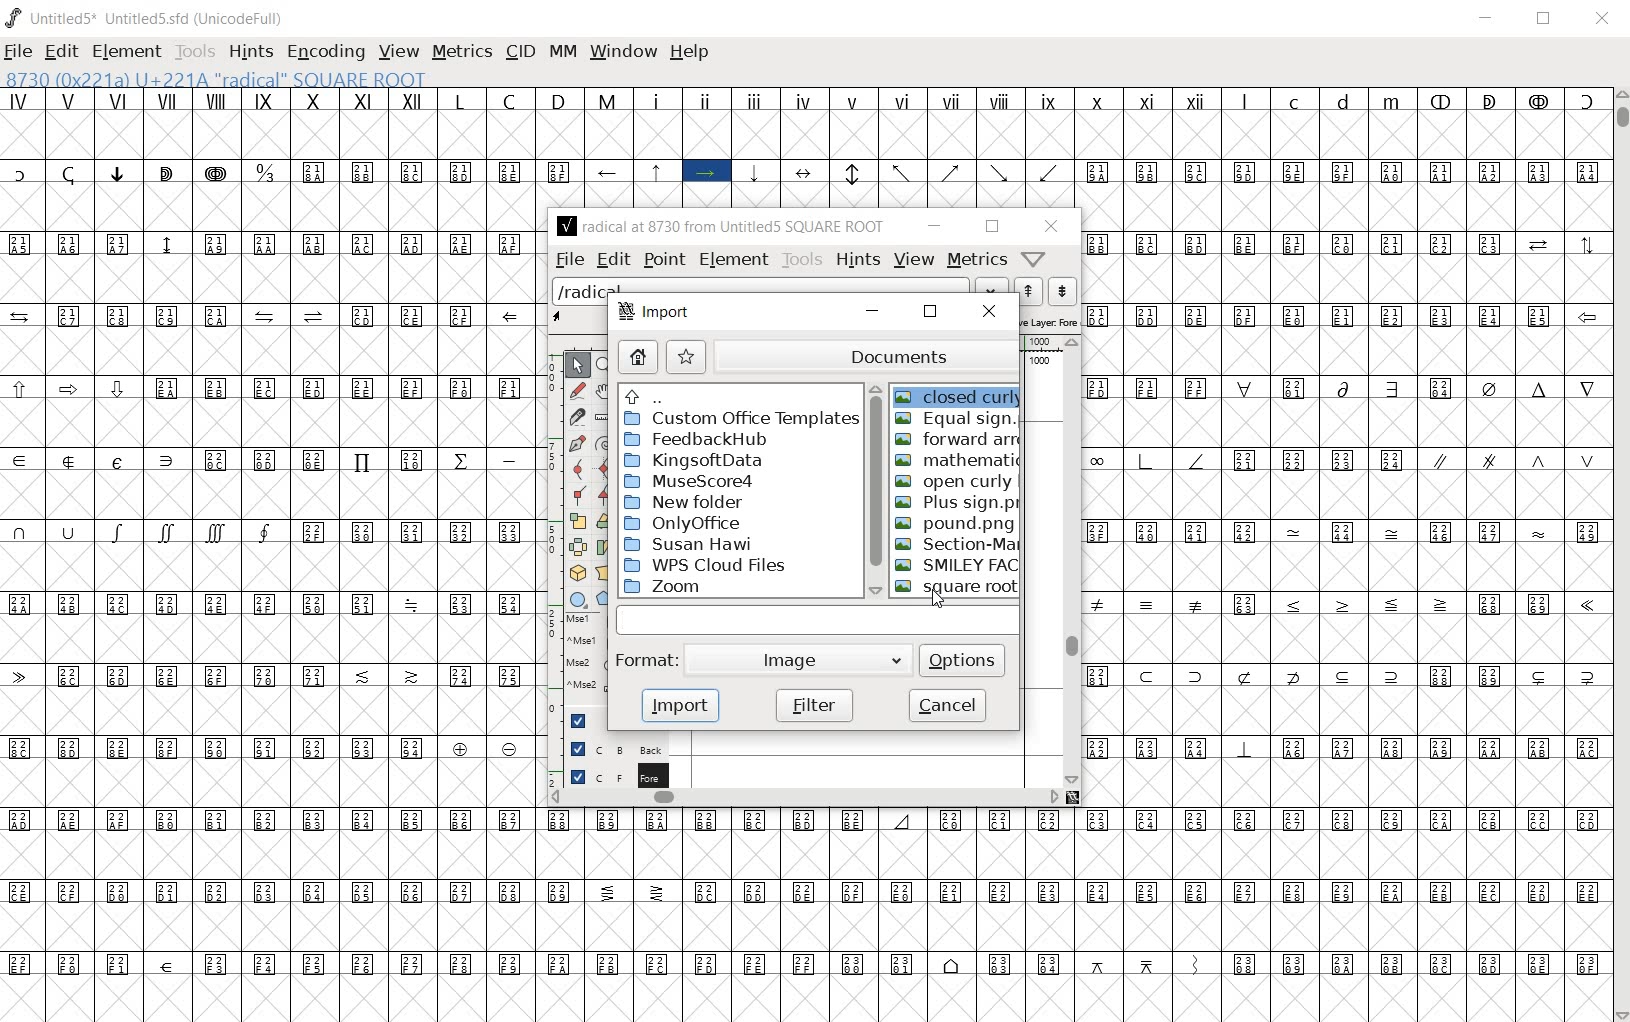 The image size is (1630, 1022). I want to click on open curly, so click(954, 480).